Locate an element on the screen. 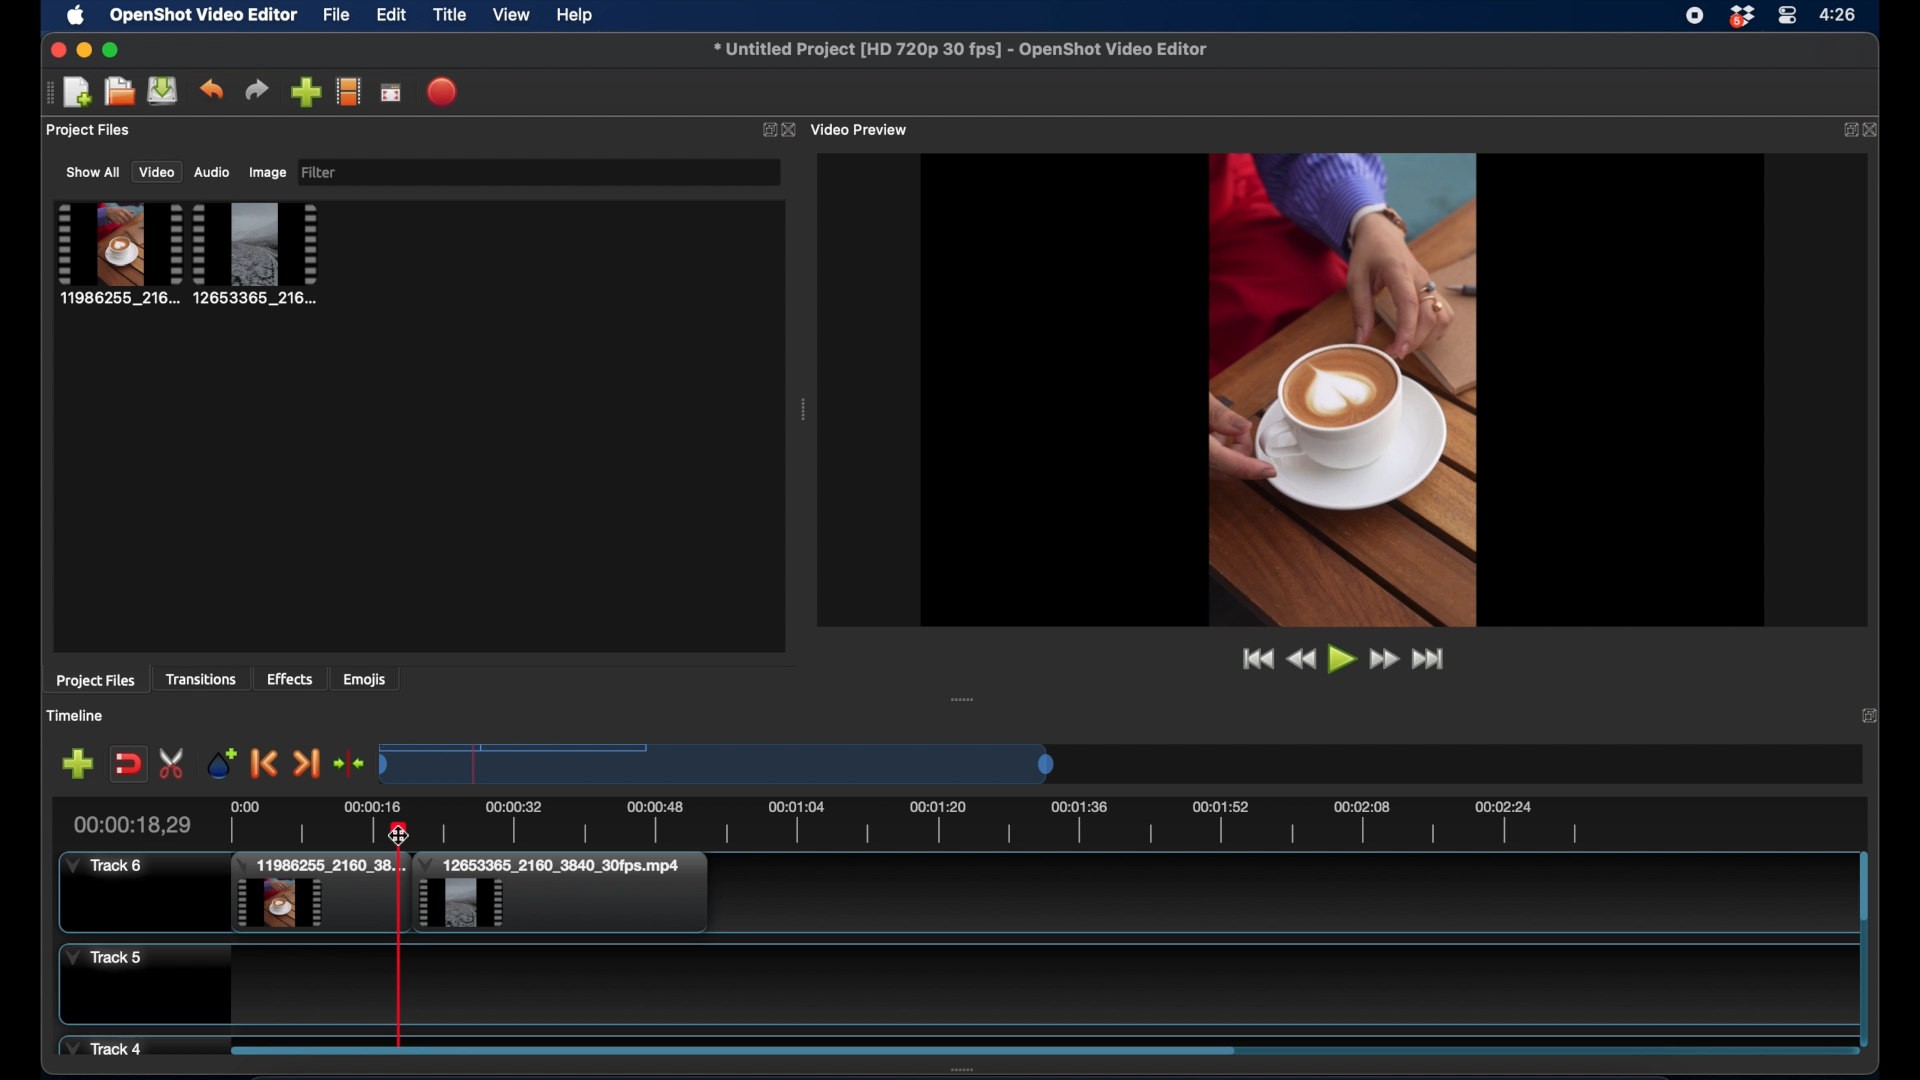 The width and height of the screenshot is (1920, 1080). jump to start is located at coordinates (1254, 658).